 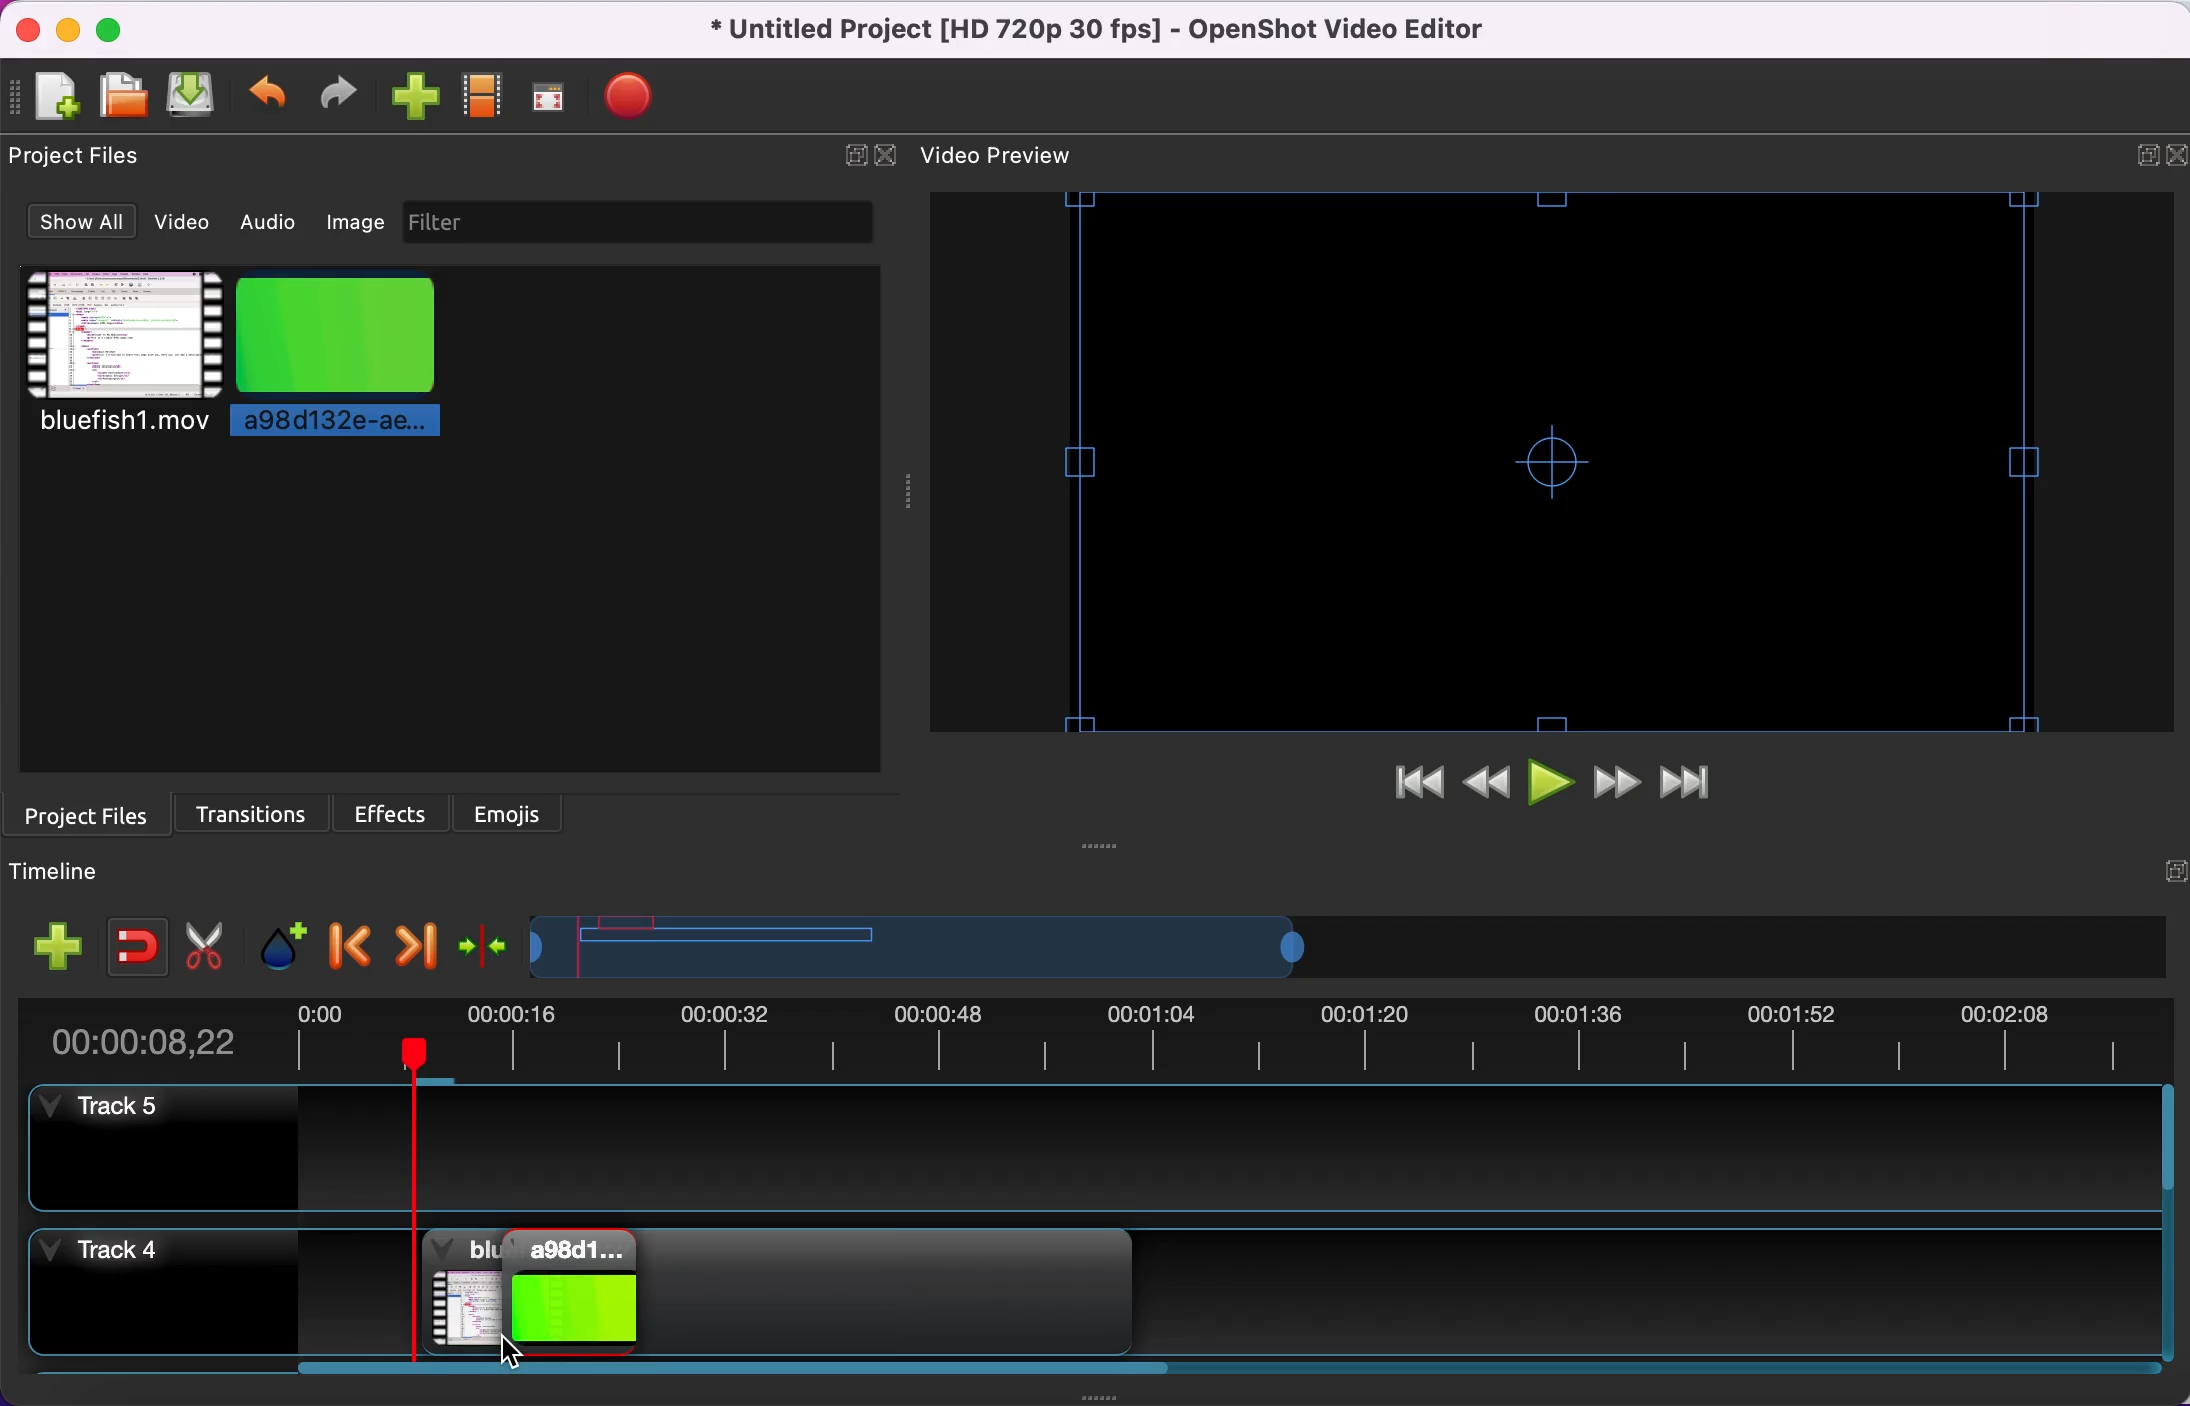 What do you see at coordinates (74, 875) in the screenshot?
I see `timeline` at bounding box center [74, 875].